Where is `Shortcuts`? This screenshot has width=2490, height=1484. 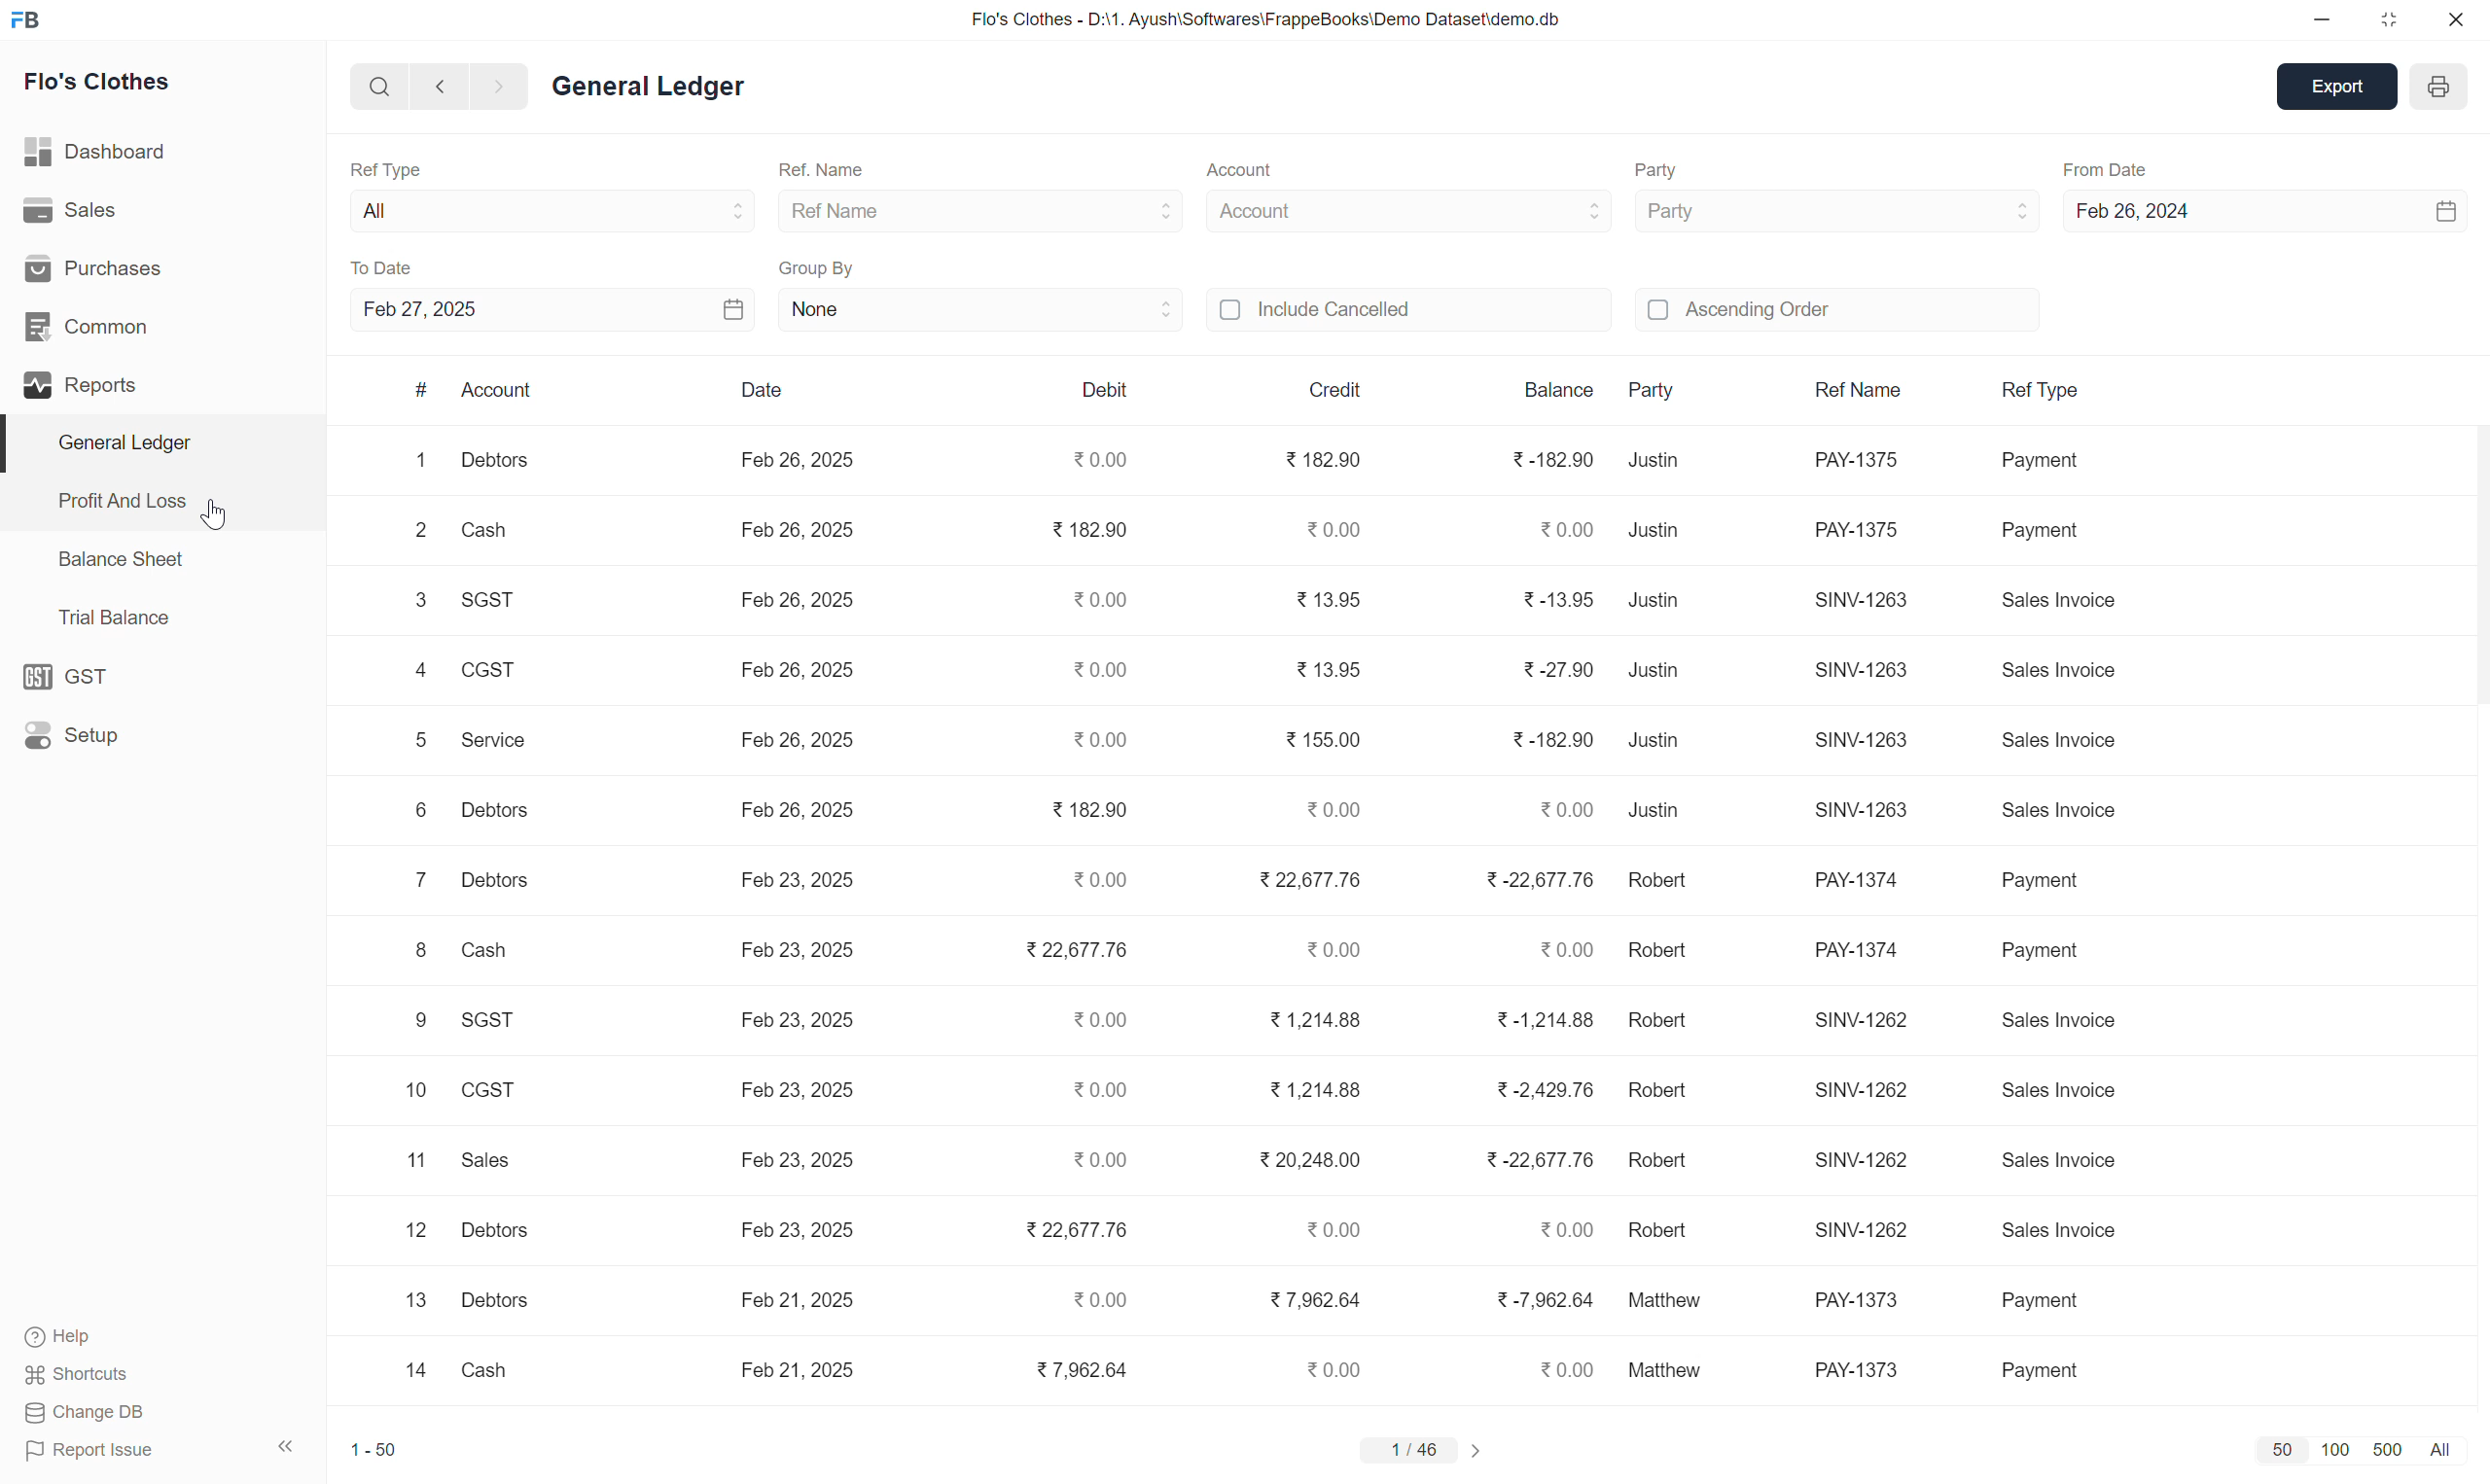
Shortcuts is located at coordinates (87, 1372).